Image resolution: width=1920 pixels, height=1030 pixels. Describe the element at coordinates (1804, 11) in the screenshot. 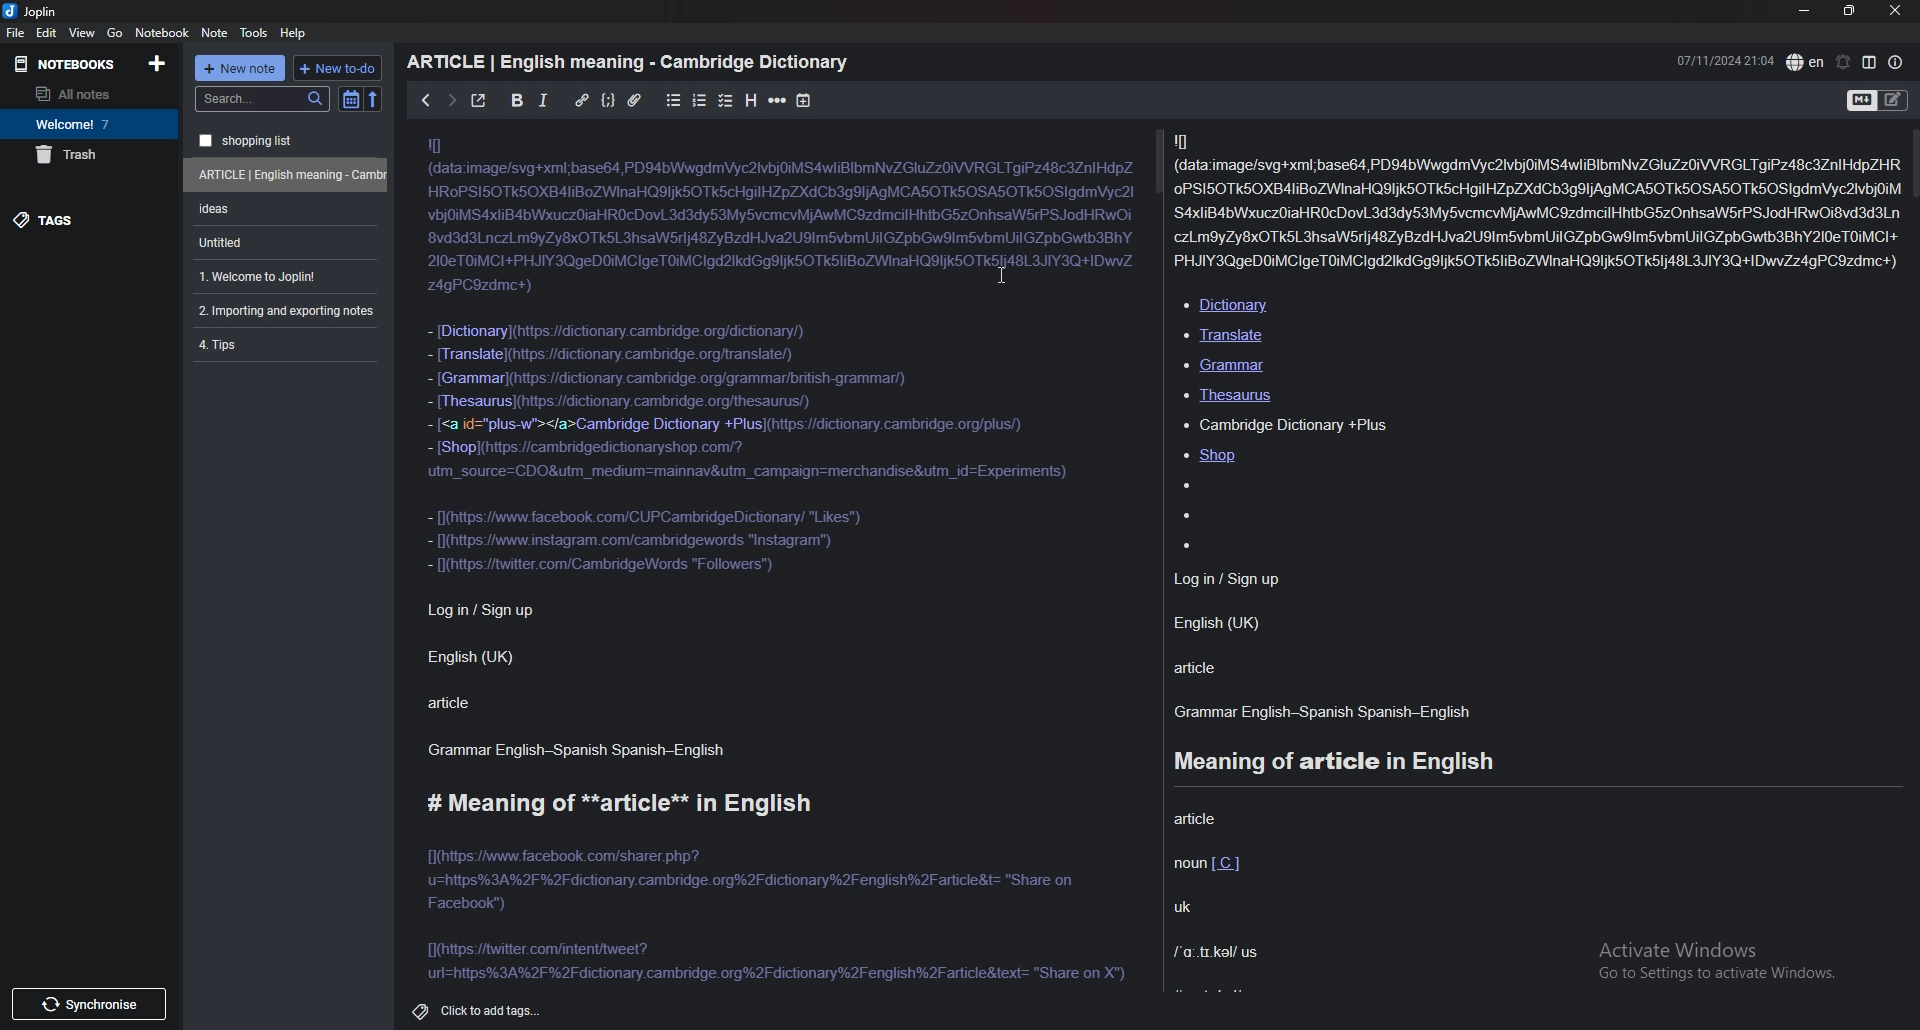

I see `minimize` at that location.